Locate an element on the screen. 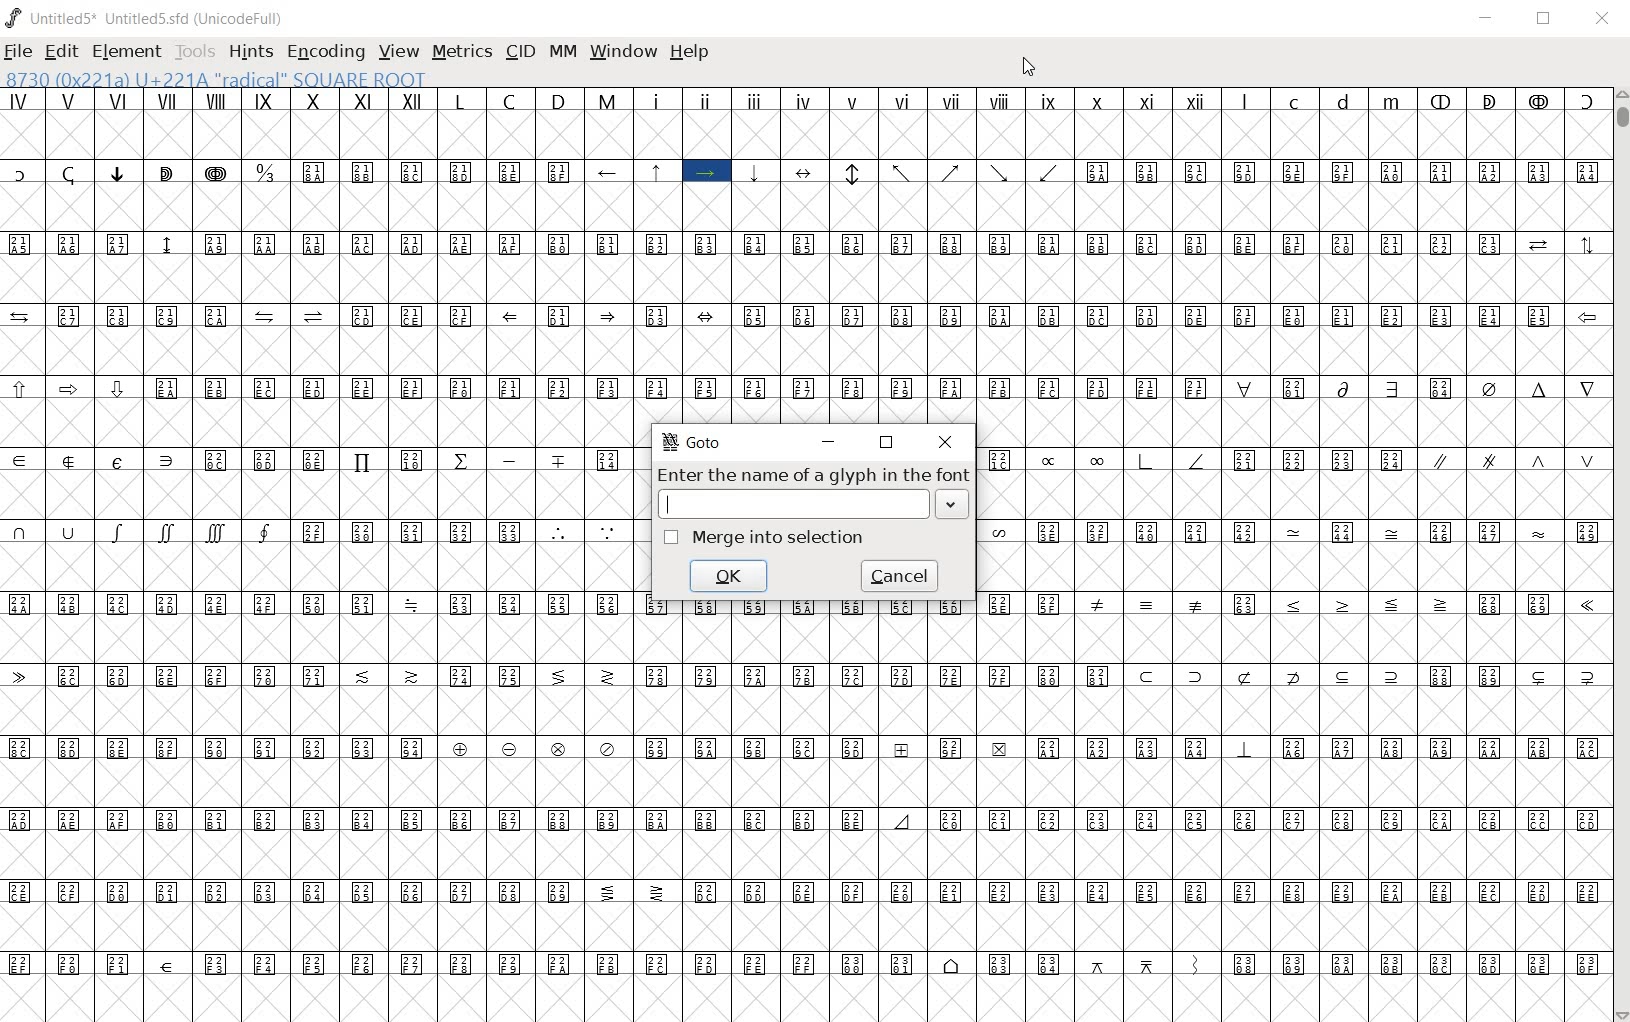 The image size is (1630, 1022). glyph characters is located at coordinates (321, 556).